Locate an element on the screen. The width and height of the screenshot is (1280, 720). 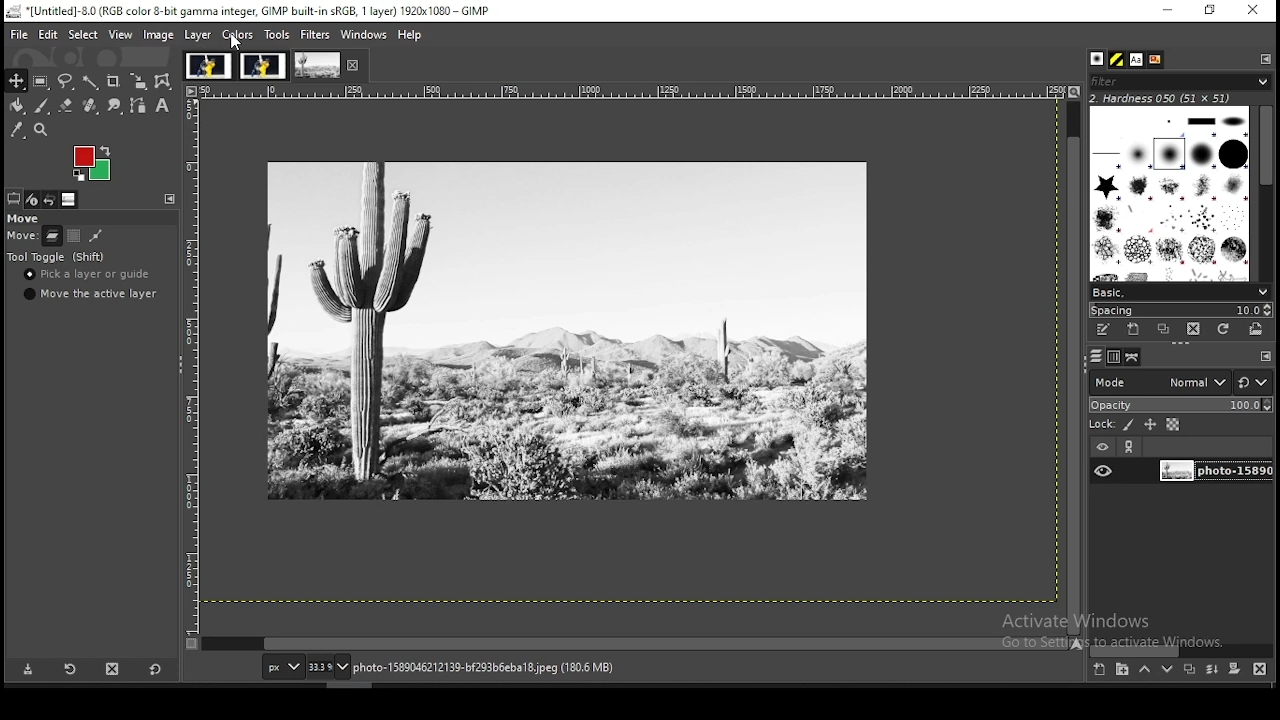
cage transform is located at coordinates (165, 82).